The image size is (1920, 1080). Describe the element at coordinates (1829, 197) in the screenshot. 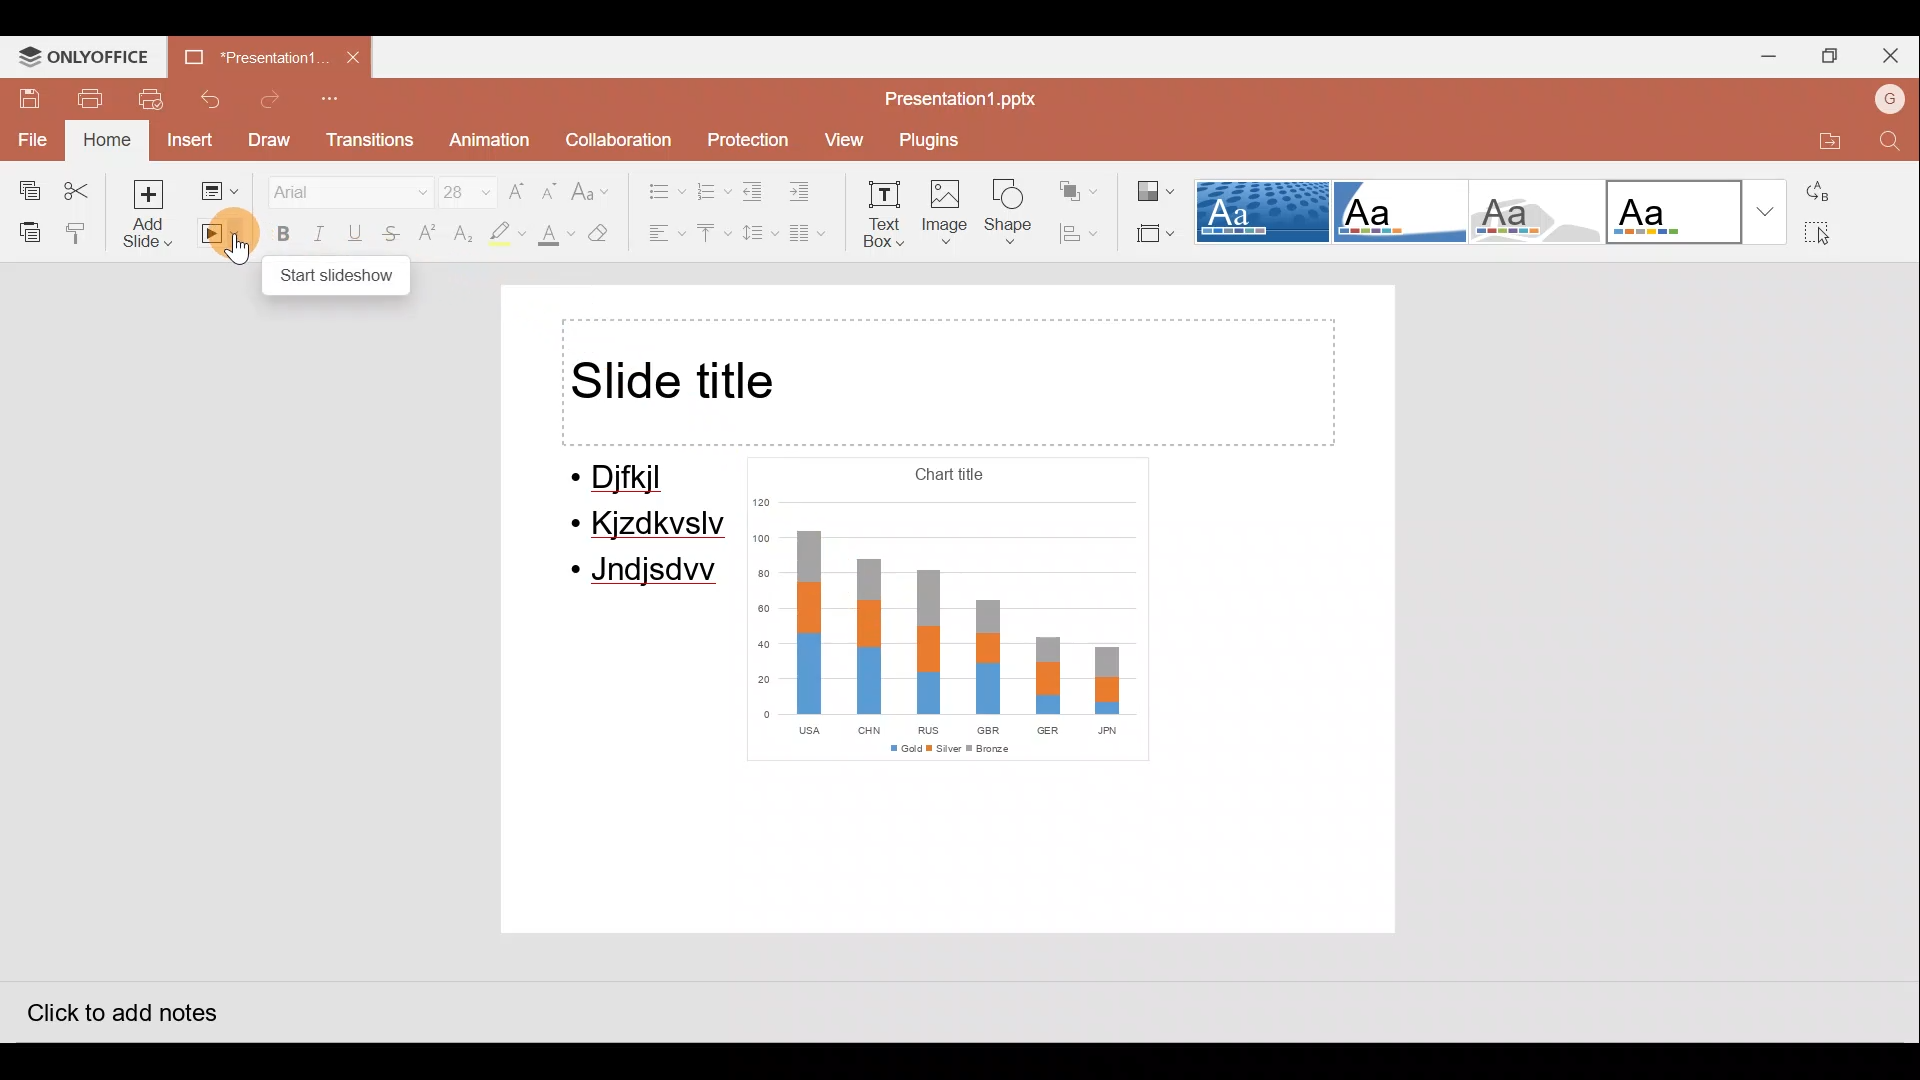

I see `Replace` at that location.